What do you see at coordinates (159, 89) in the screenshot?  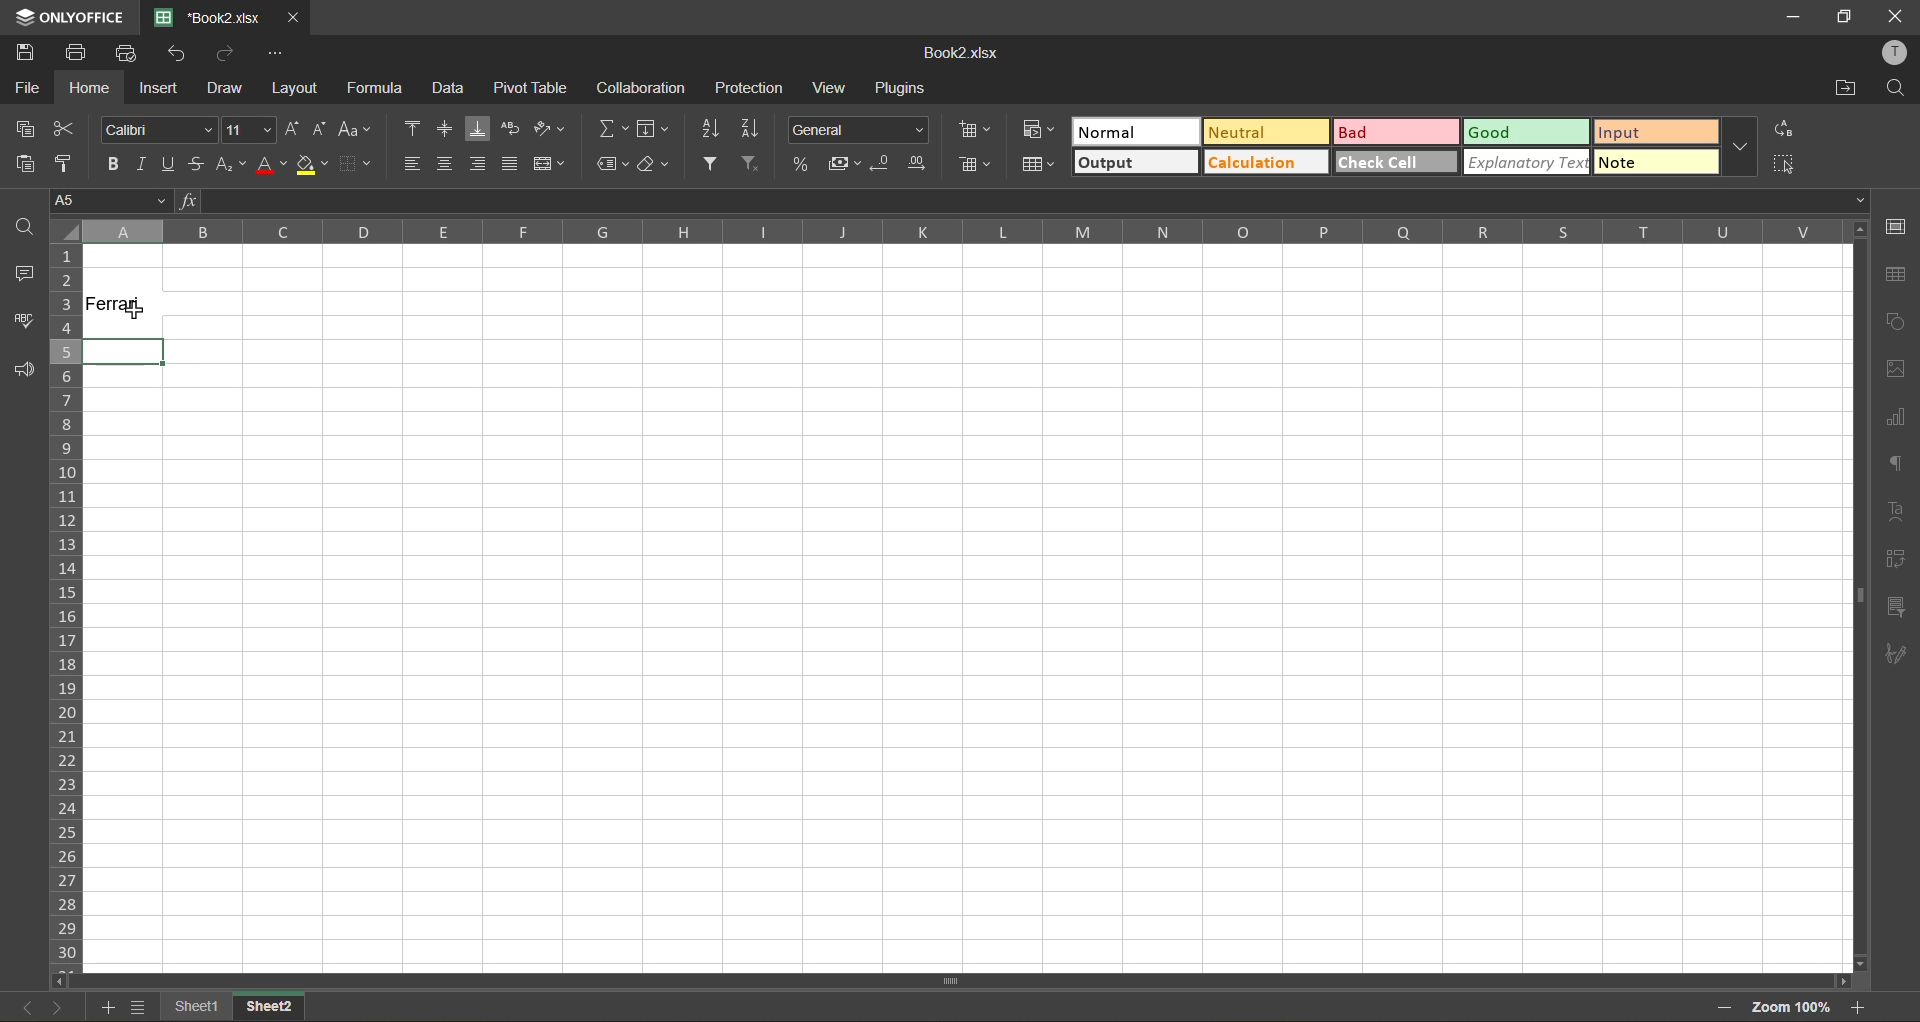 I see `insert` at bounding box center [159, 89].